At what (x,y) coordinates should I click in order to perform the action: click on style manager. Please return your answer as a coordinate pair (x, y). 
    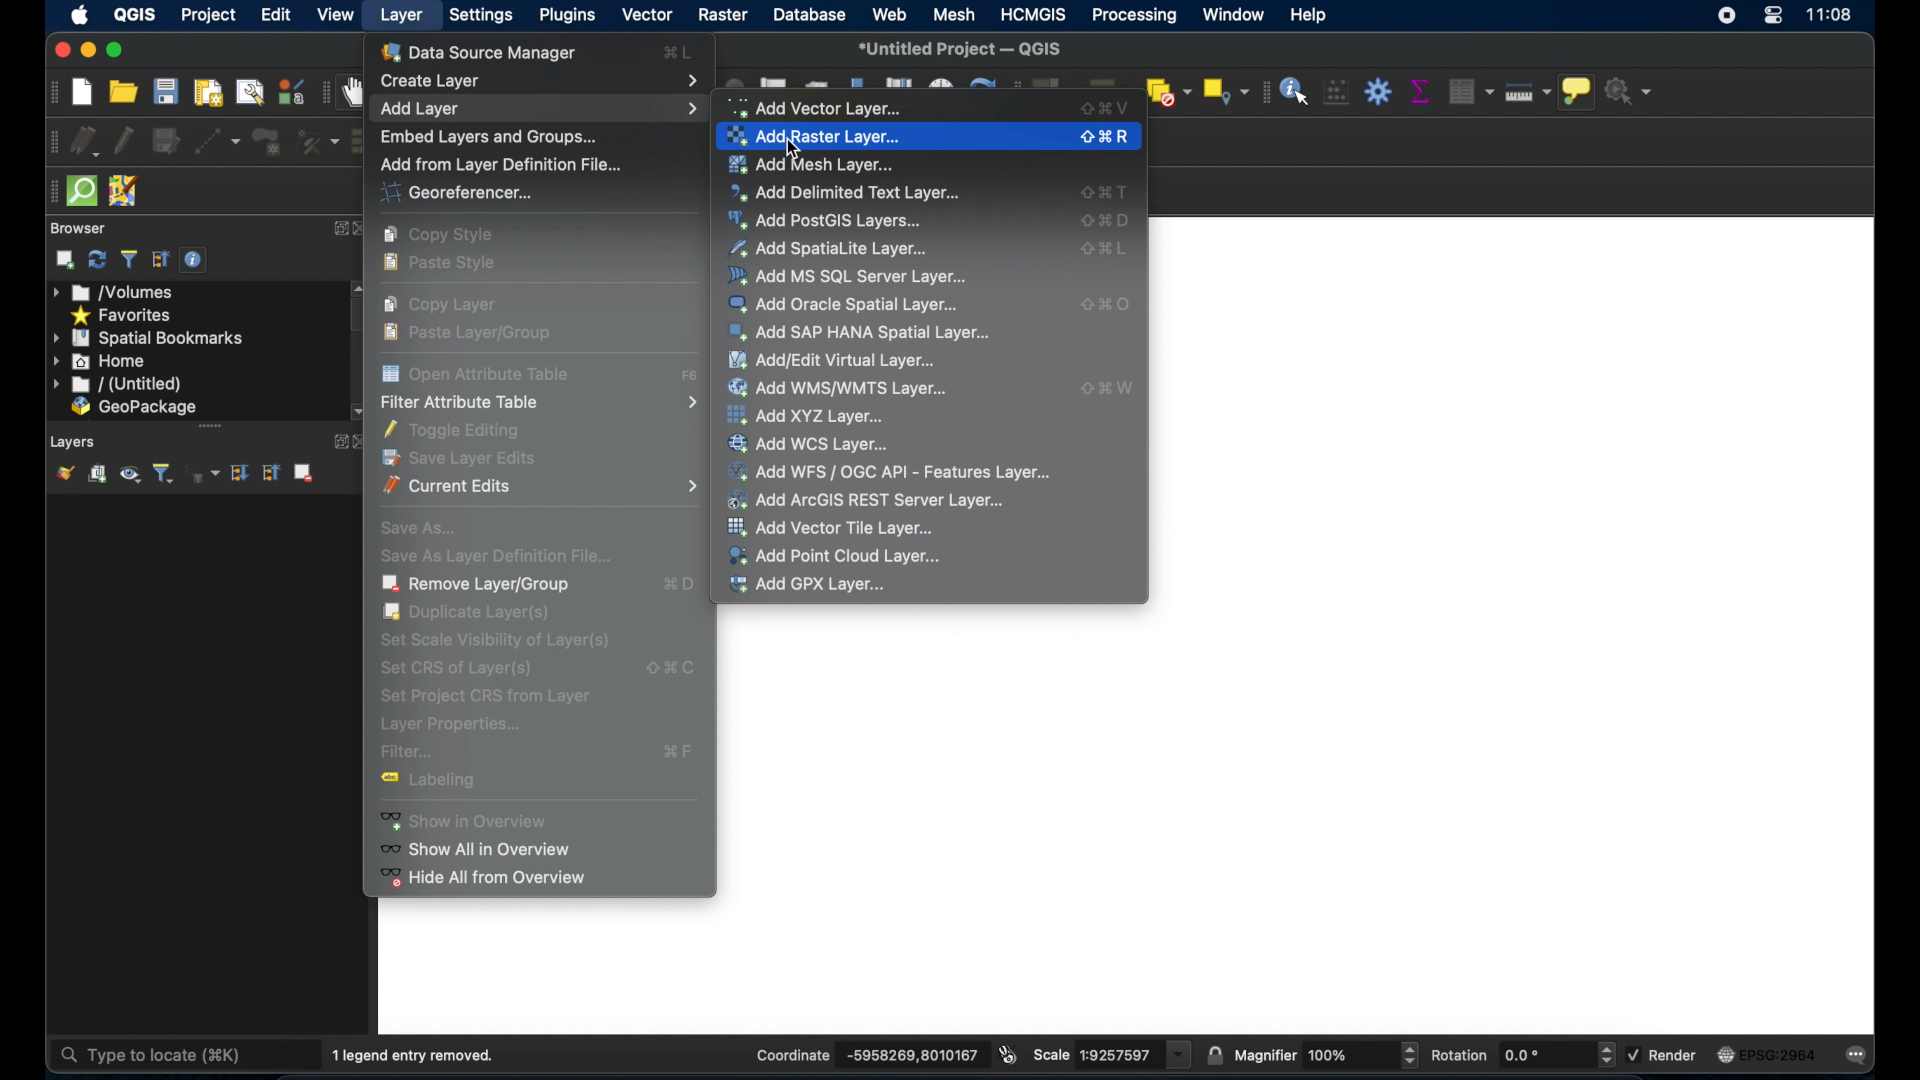
    Looking at the image, I should click on (290, 91).